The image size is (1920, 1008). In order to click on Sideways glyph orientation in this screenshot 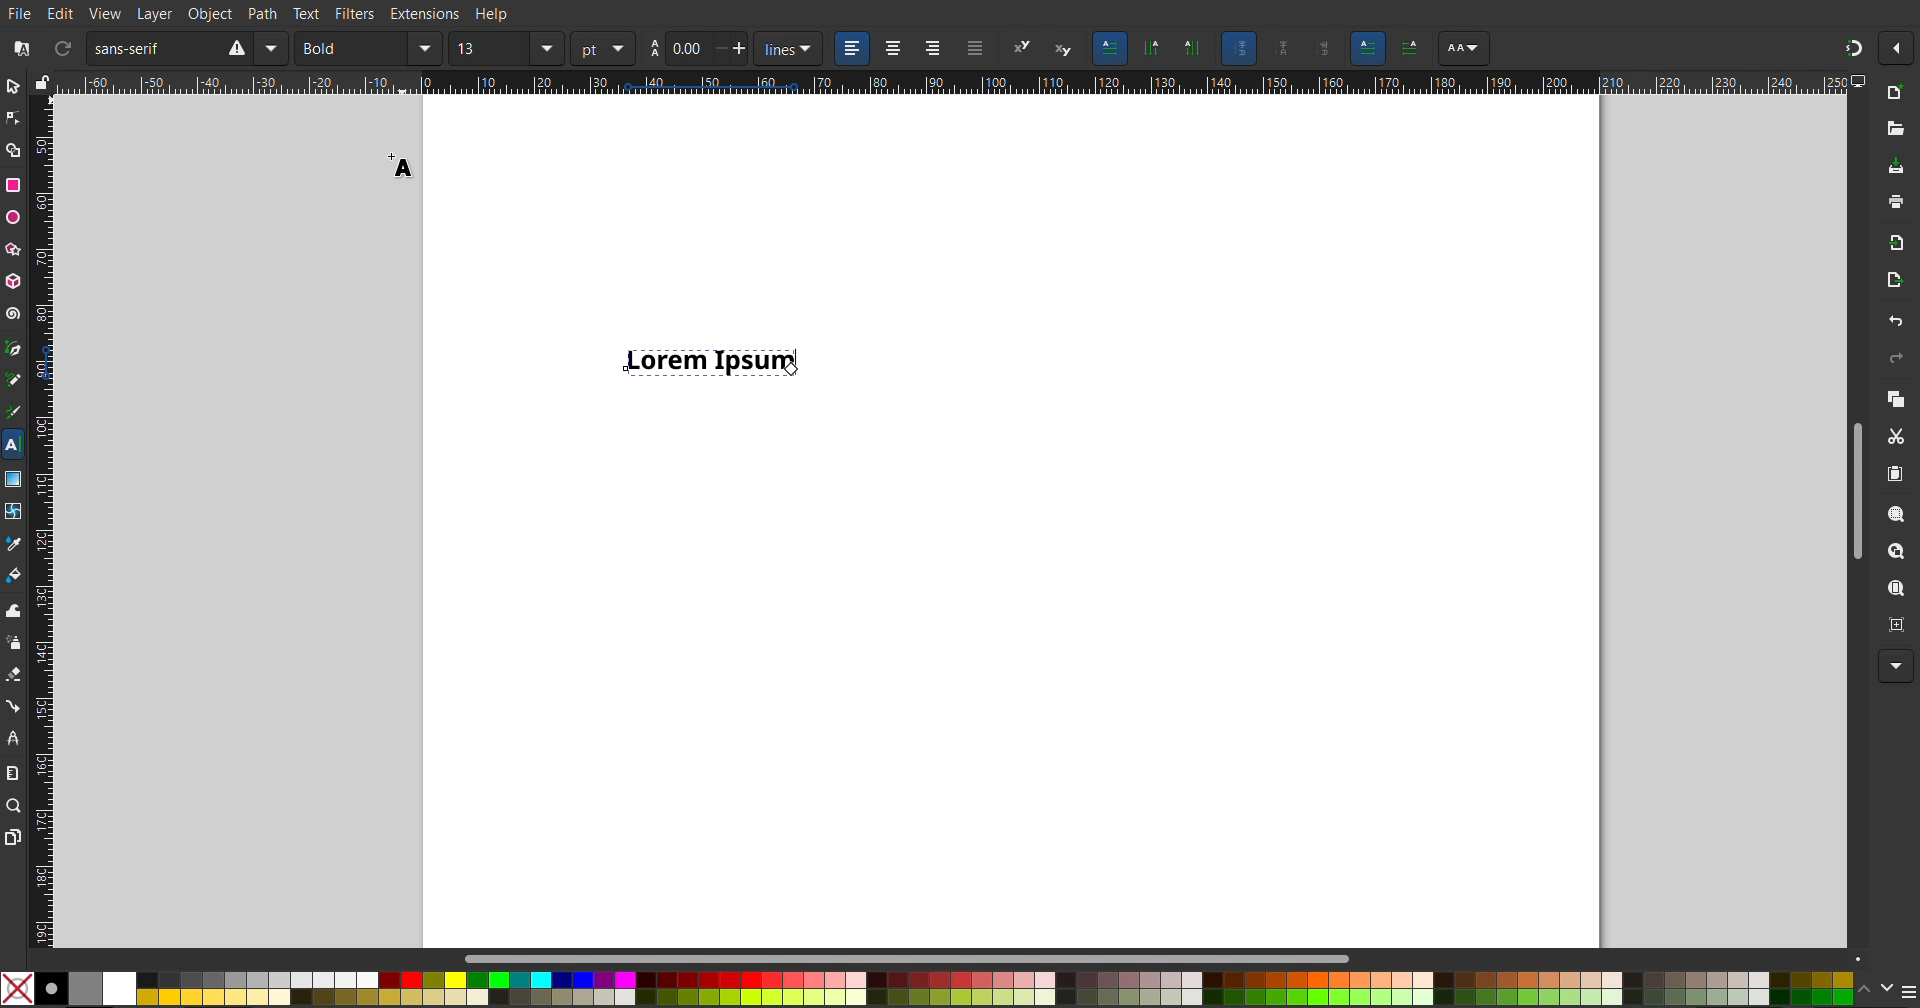, I will do `click(1325, 47)`.